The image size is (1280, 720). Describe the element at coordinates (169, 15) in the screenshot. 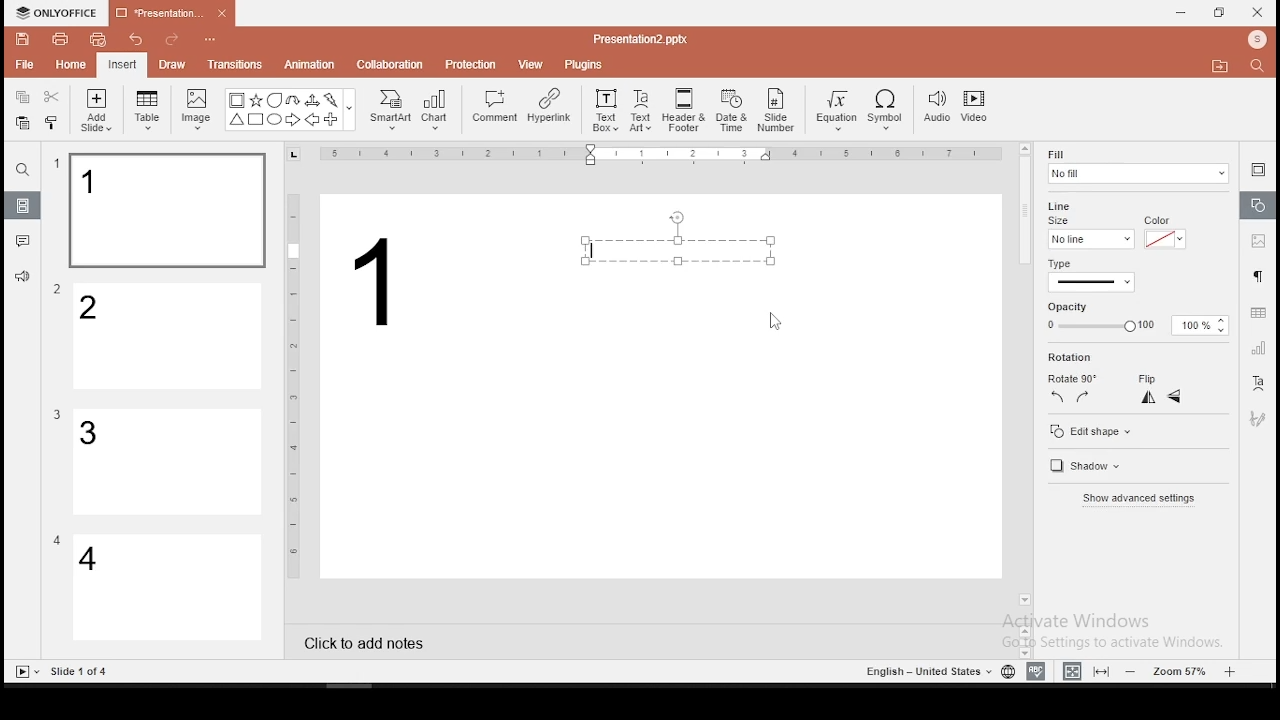

I see `presentation` at that location.